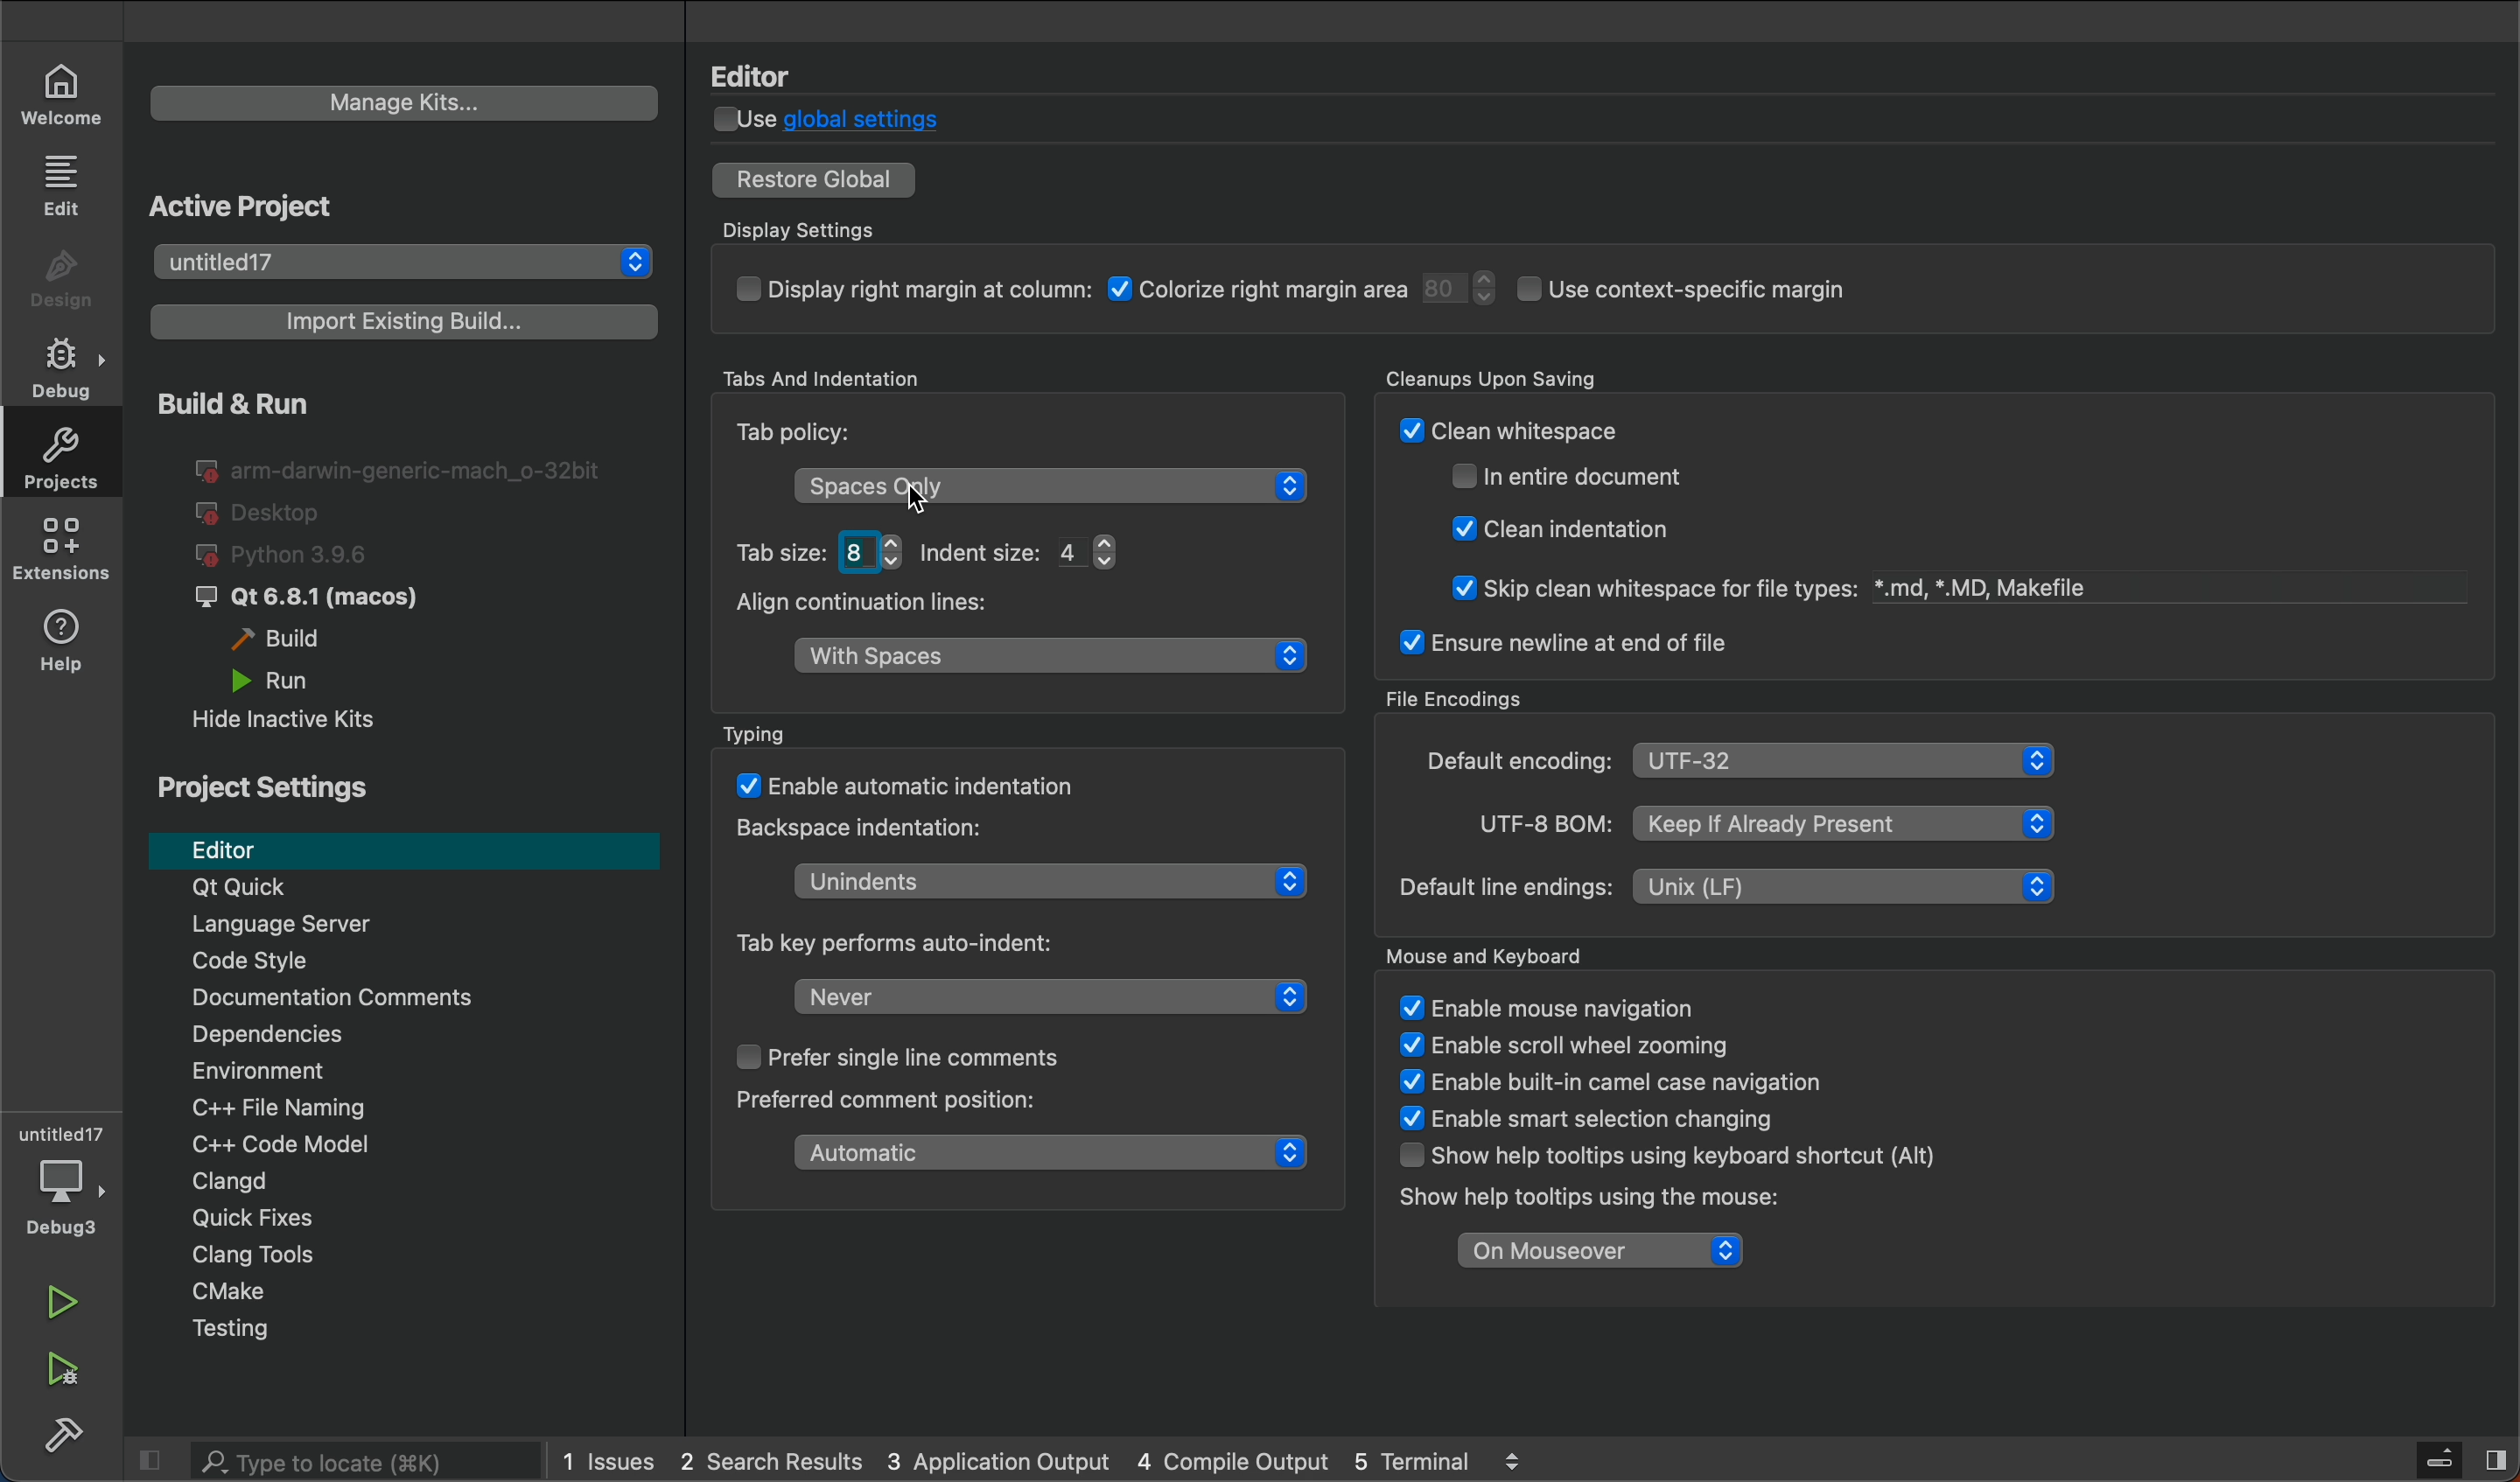 Image resolution: width=2520 pixels, height=1482 pixels. What do you see at coordinates (848, 118) in the screenshot?
I see `global settings` at bounding box center [848, 118].